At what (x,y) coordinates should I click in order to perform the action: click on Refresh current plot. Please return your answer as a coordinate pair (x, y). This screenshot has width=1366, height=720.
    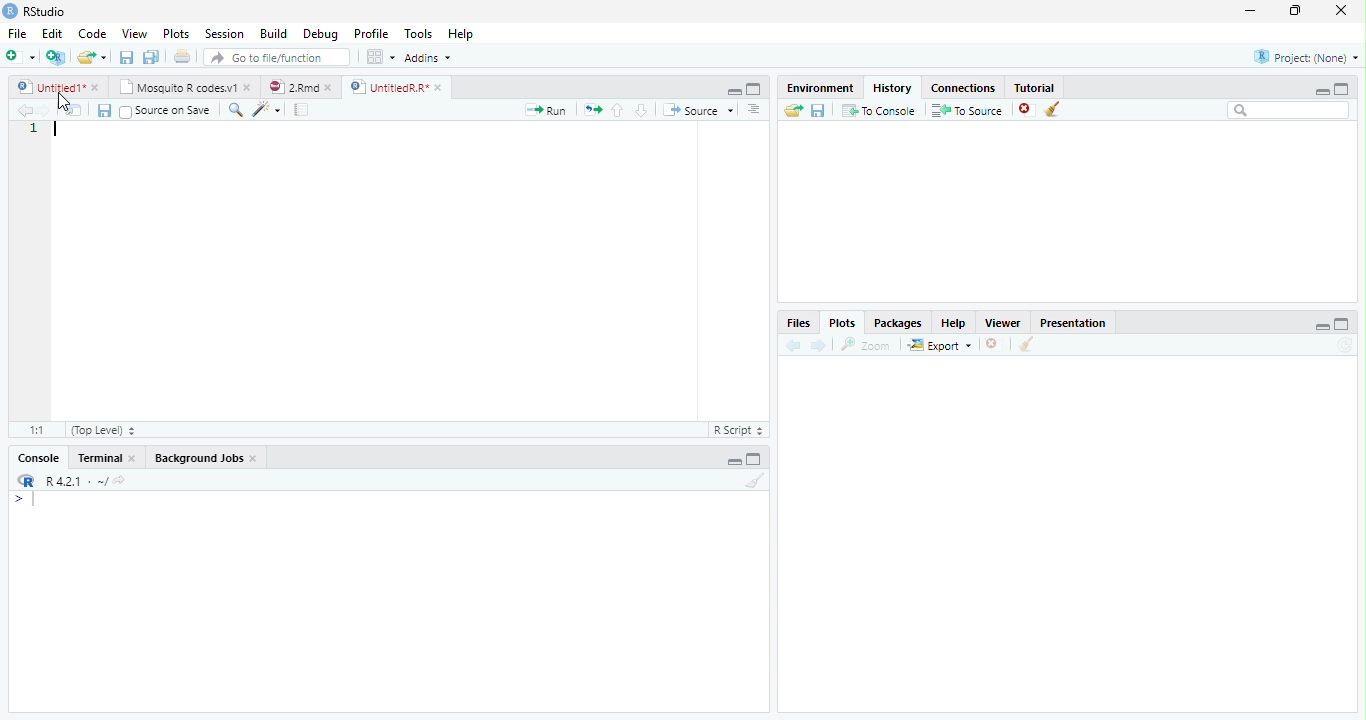
    Looking at the image, I should click on (1345, 346).